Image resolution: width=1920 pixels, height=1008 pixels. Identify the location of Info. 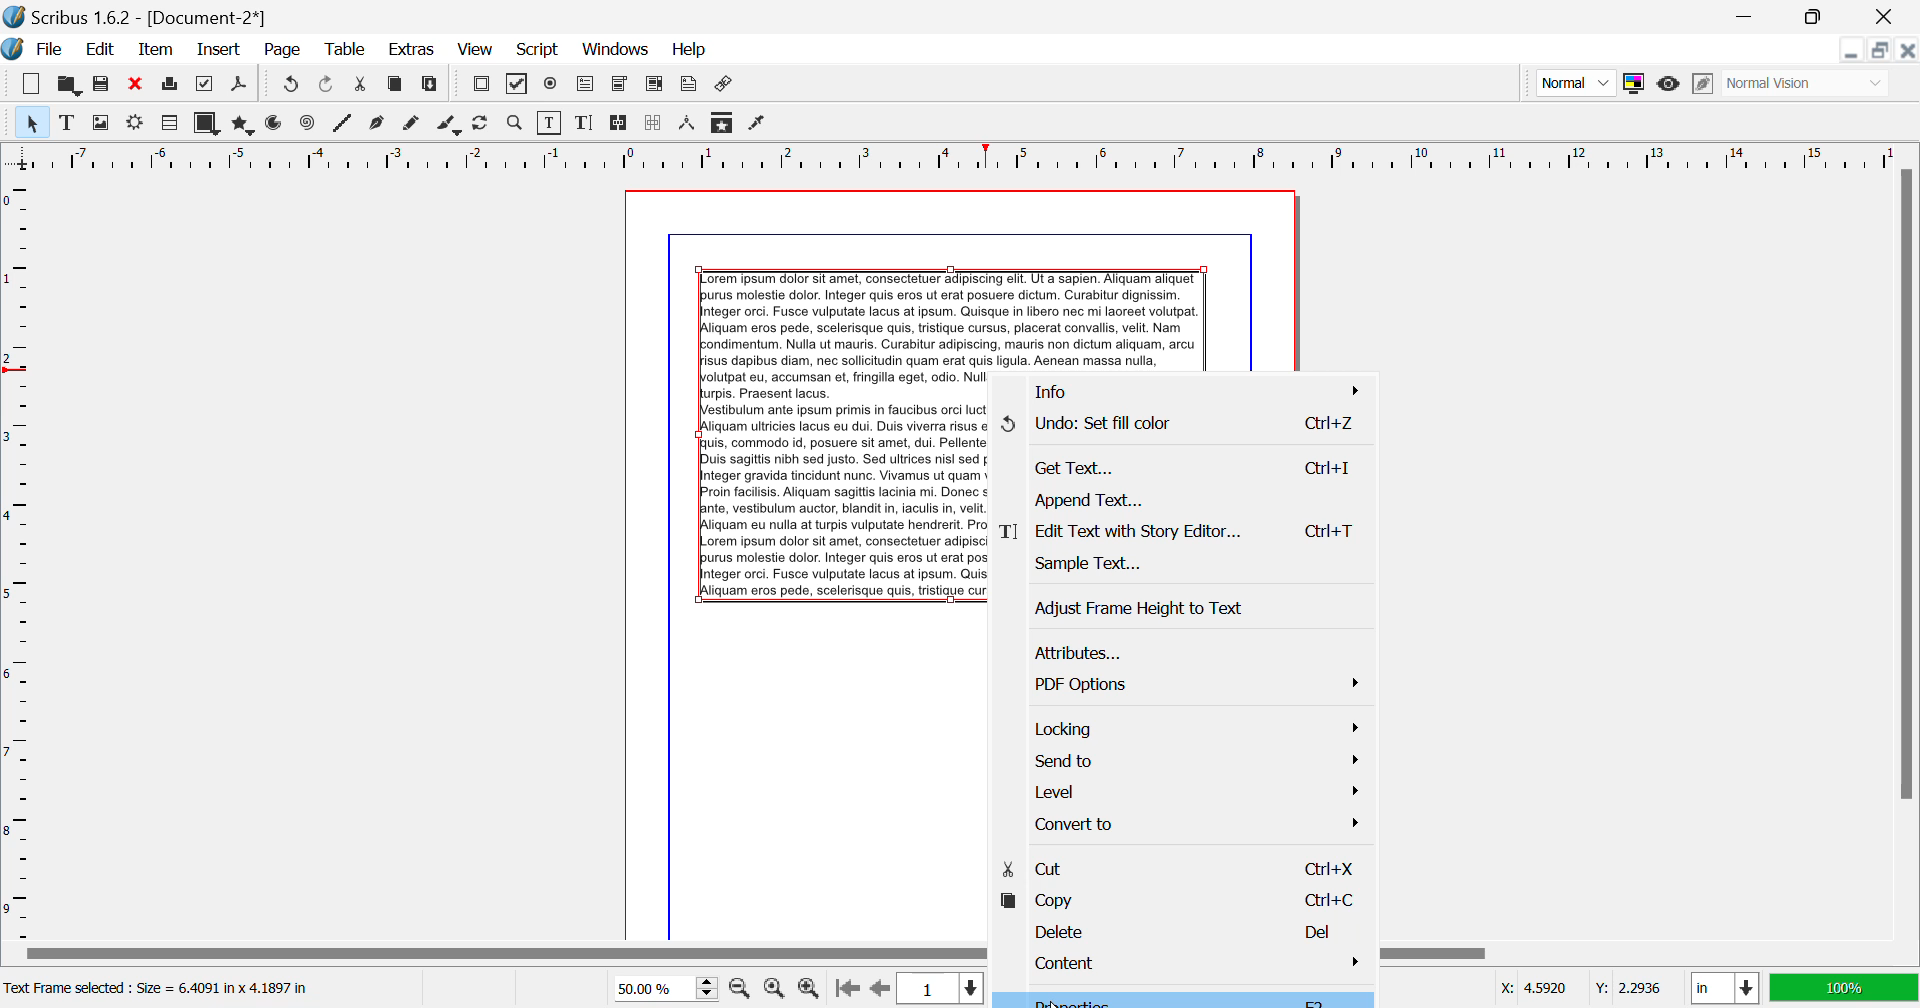
(1182, 392).